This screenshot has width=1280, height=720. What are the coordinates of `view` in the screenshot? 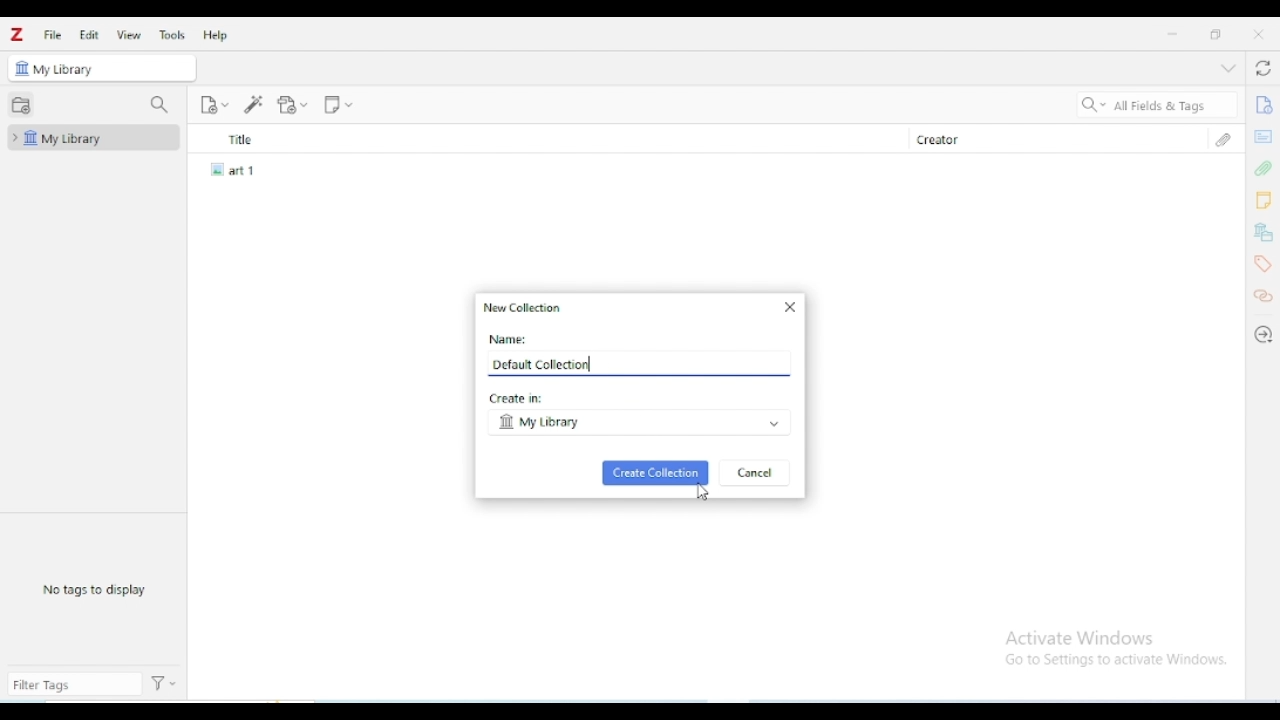 It's located at (129, 35).